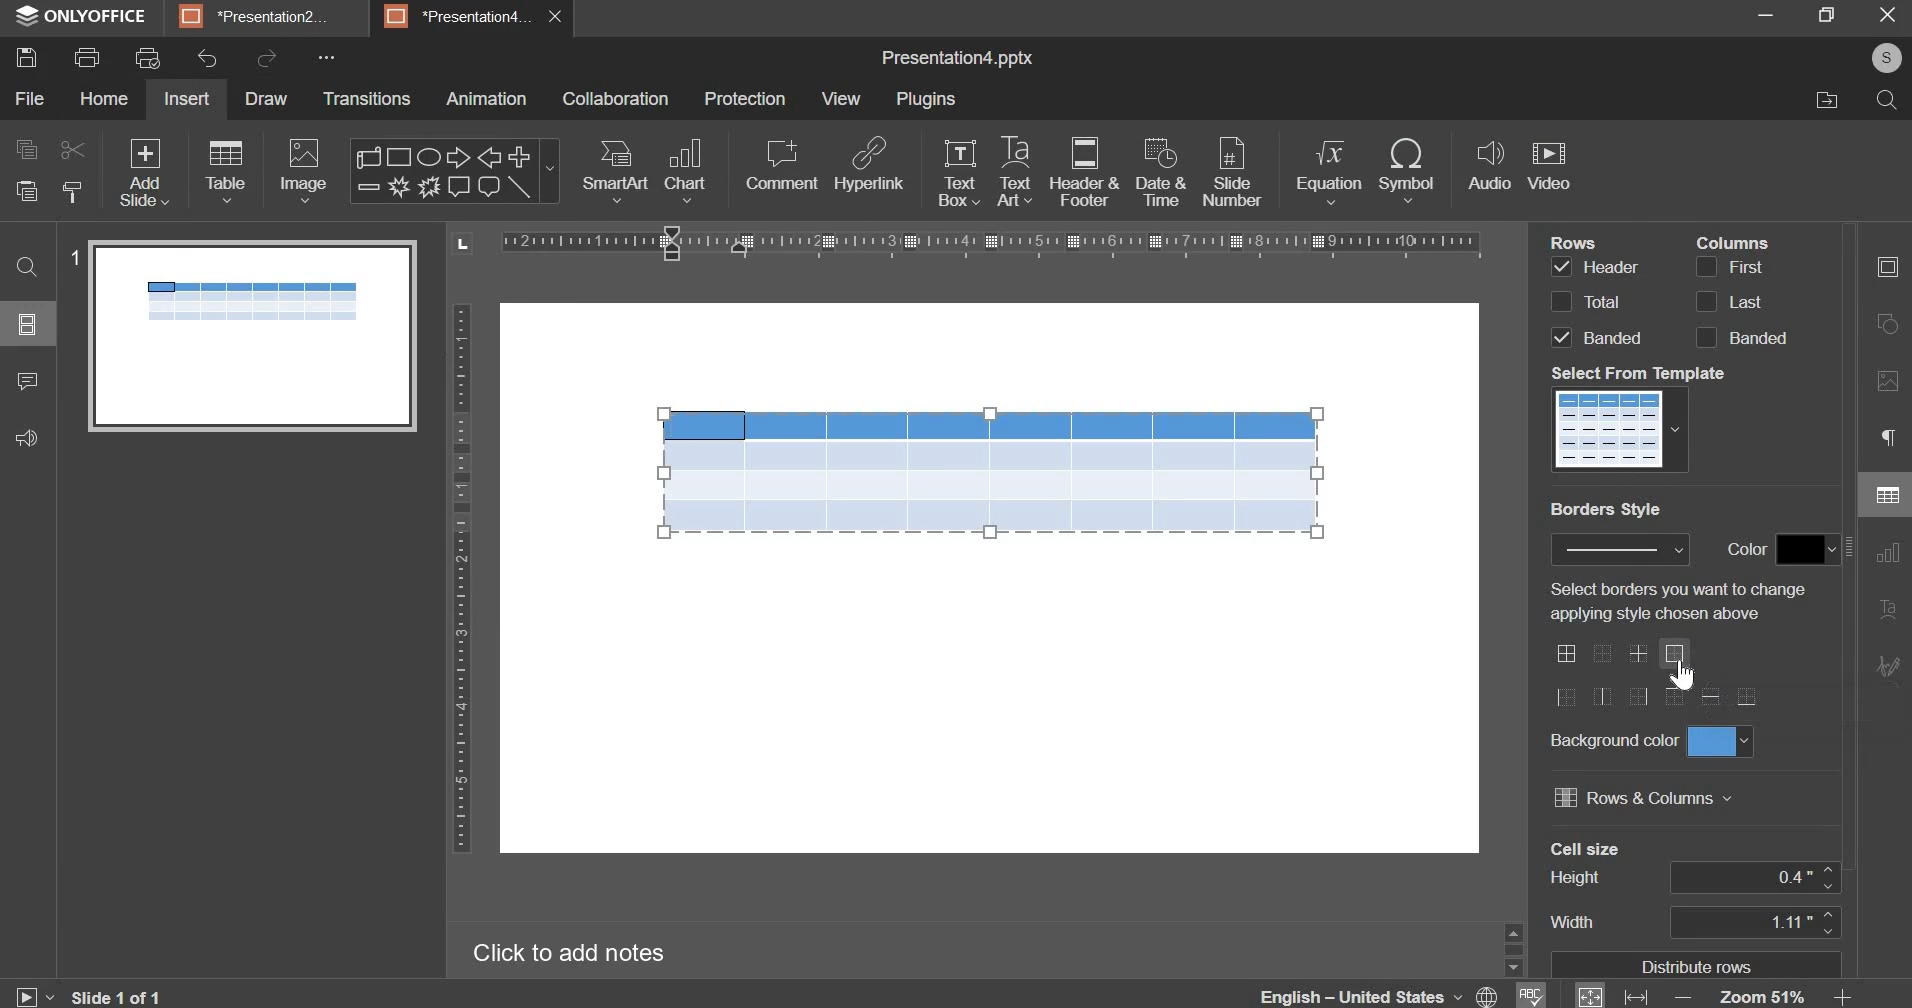 The width and height of the screenshot is (1912, 1008). What do you see at coordinates (208, 58) in the screenshot?
I see `undo` at bounding box center [208, 58].